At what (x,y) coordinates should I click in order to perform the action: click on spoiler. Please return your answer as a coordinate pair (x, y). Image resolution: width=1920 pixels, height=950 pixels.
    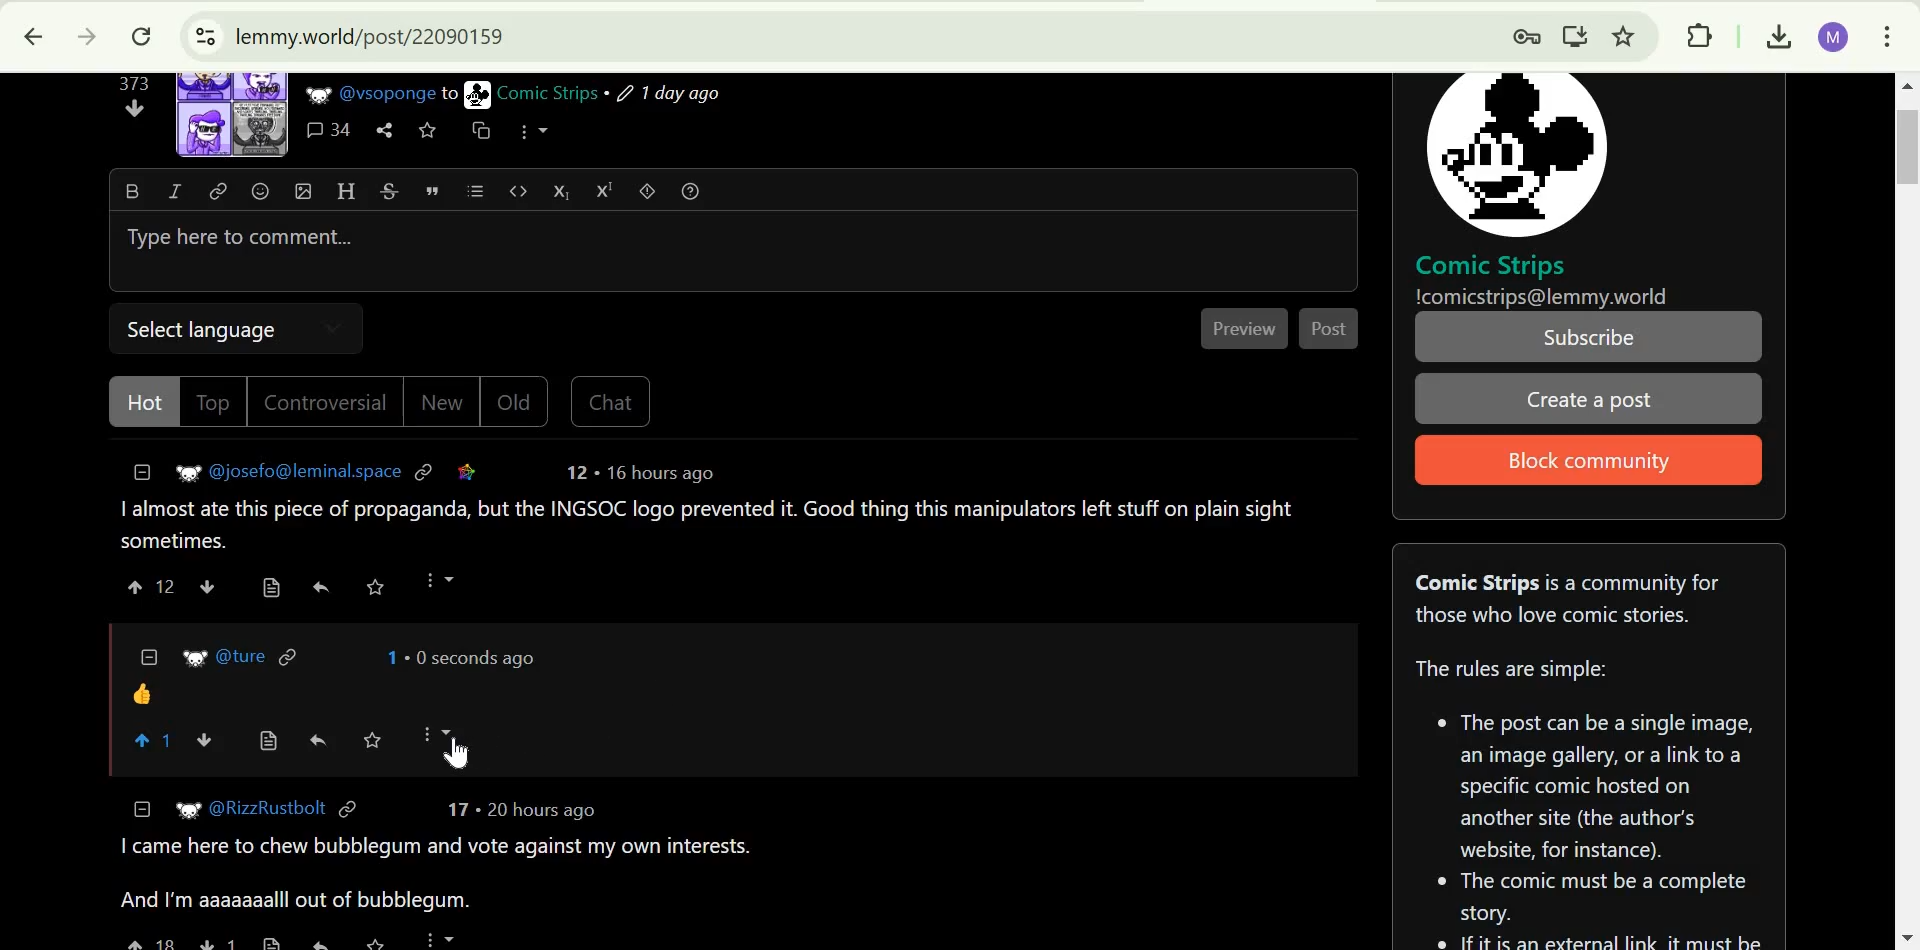
    Looking at the image, I should click on (648, 190).